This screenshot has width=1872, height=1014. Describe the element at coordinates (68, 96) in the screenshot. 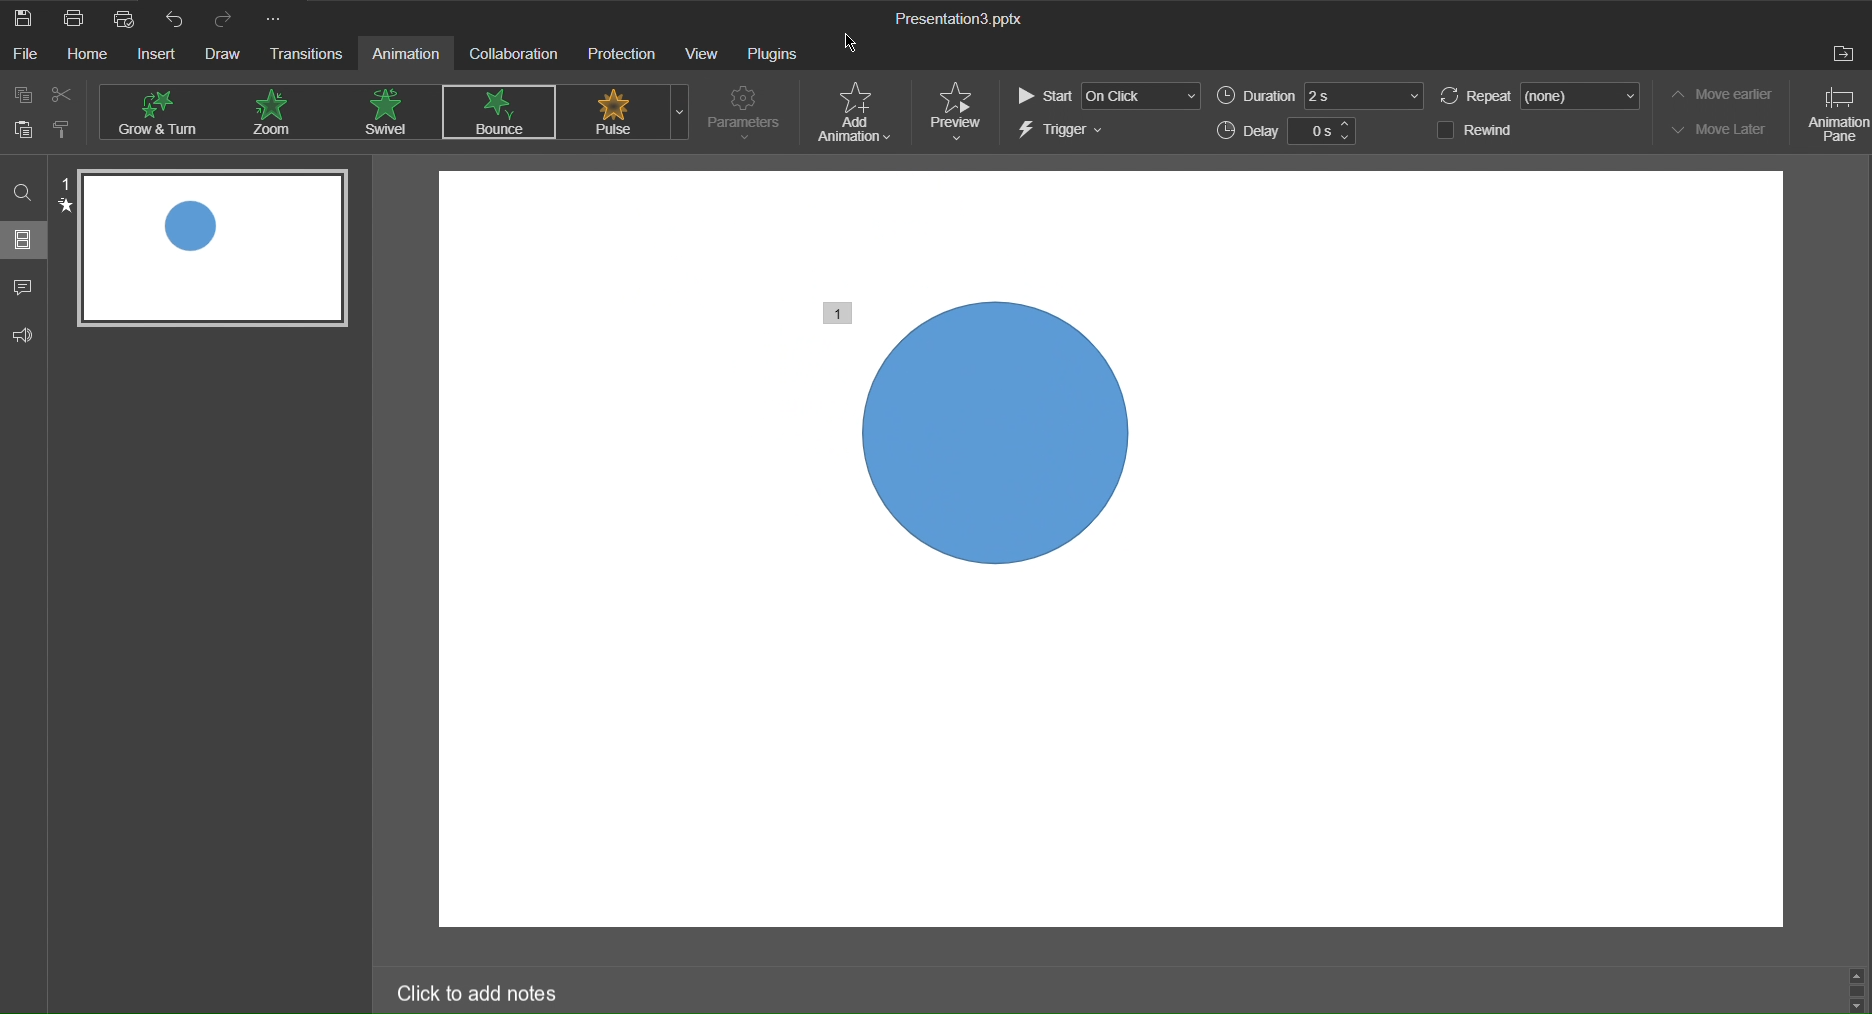

I see `Cut` at that location.